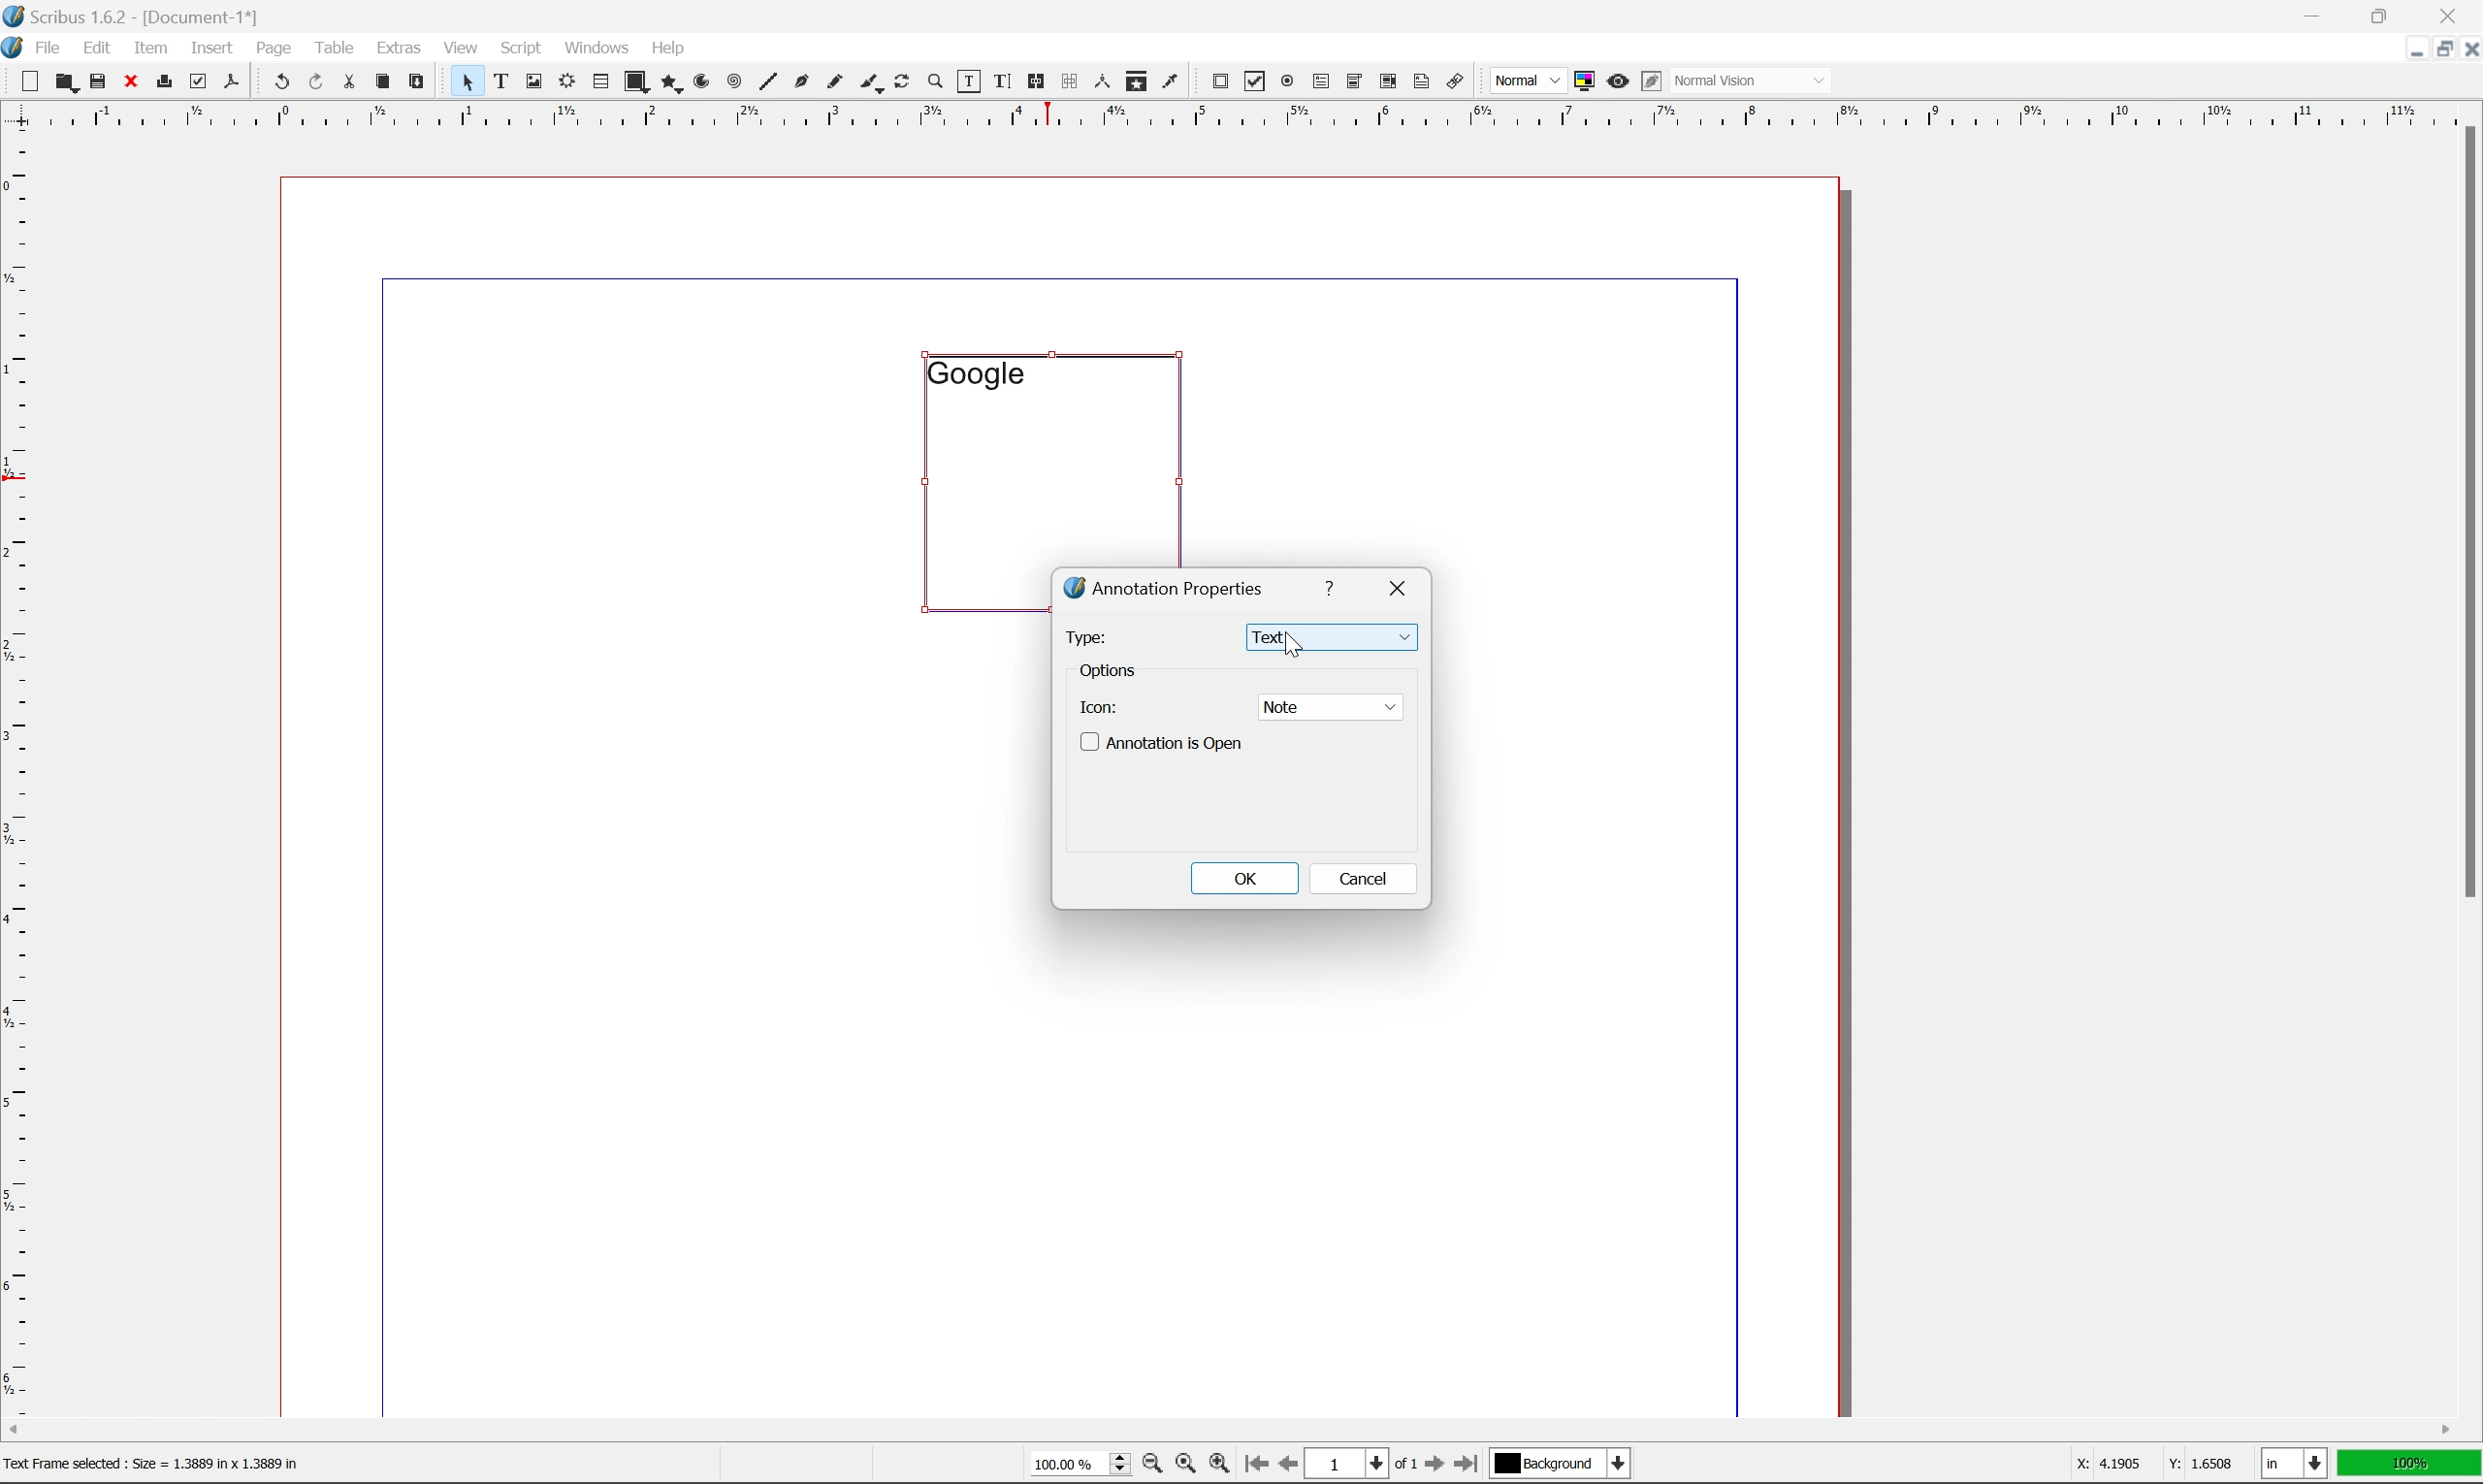 Image resolution: width=2483 pixels, height=1484 pixels. Describe the element at coordinates (1387, 84) in the screenshot. I see `pdf list box` at that location.